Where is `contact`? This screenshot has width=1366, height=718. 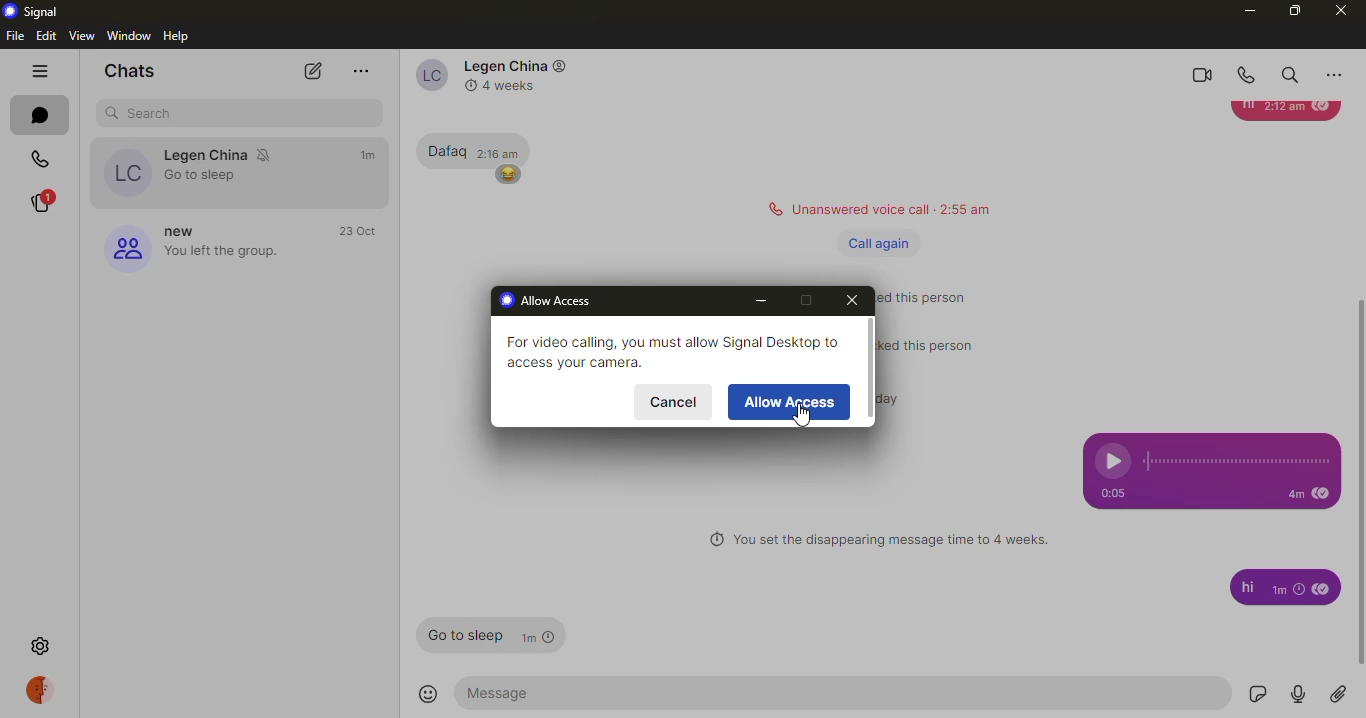 contact is located at coordinates (428, 74).